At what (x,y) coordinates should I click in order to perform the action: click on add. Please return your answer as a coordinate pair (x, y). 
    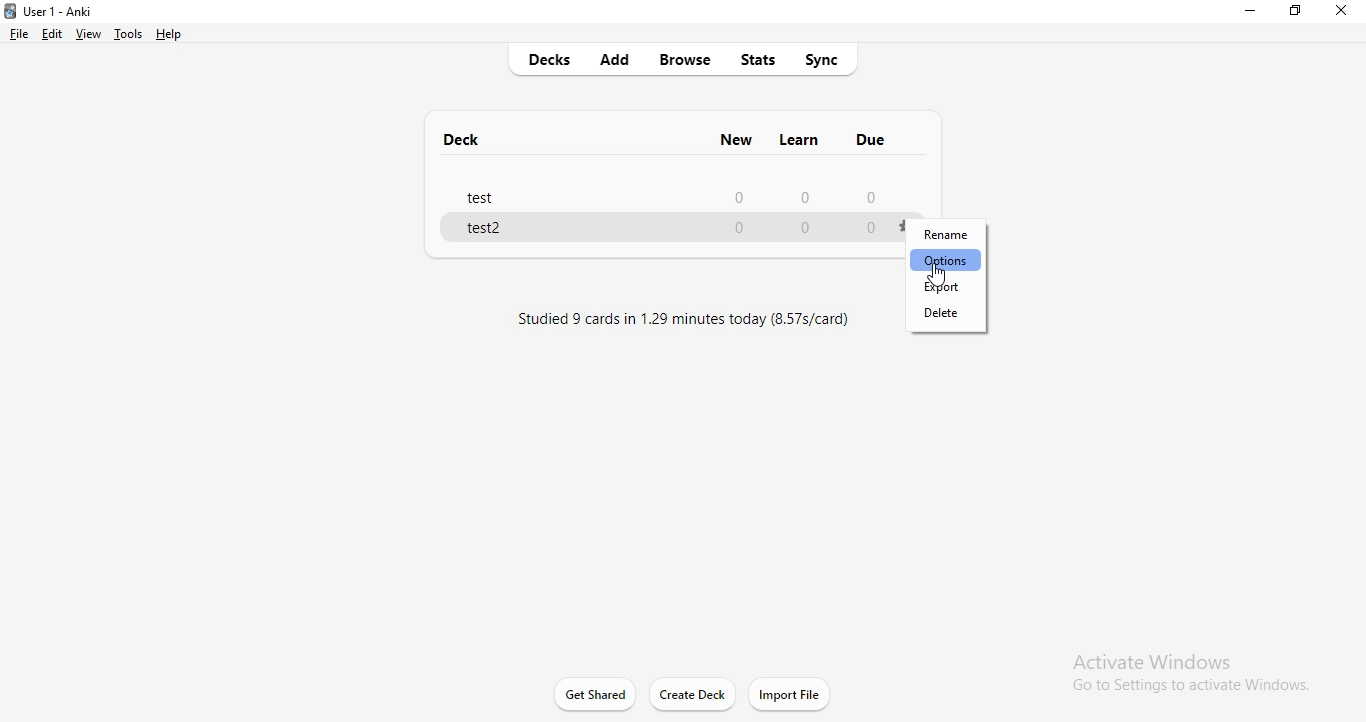
    Looking at the image, I should click on (621, 60).